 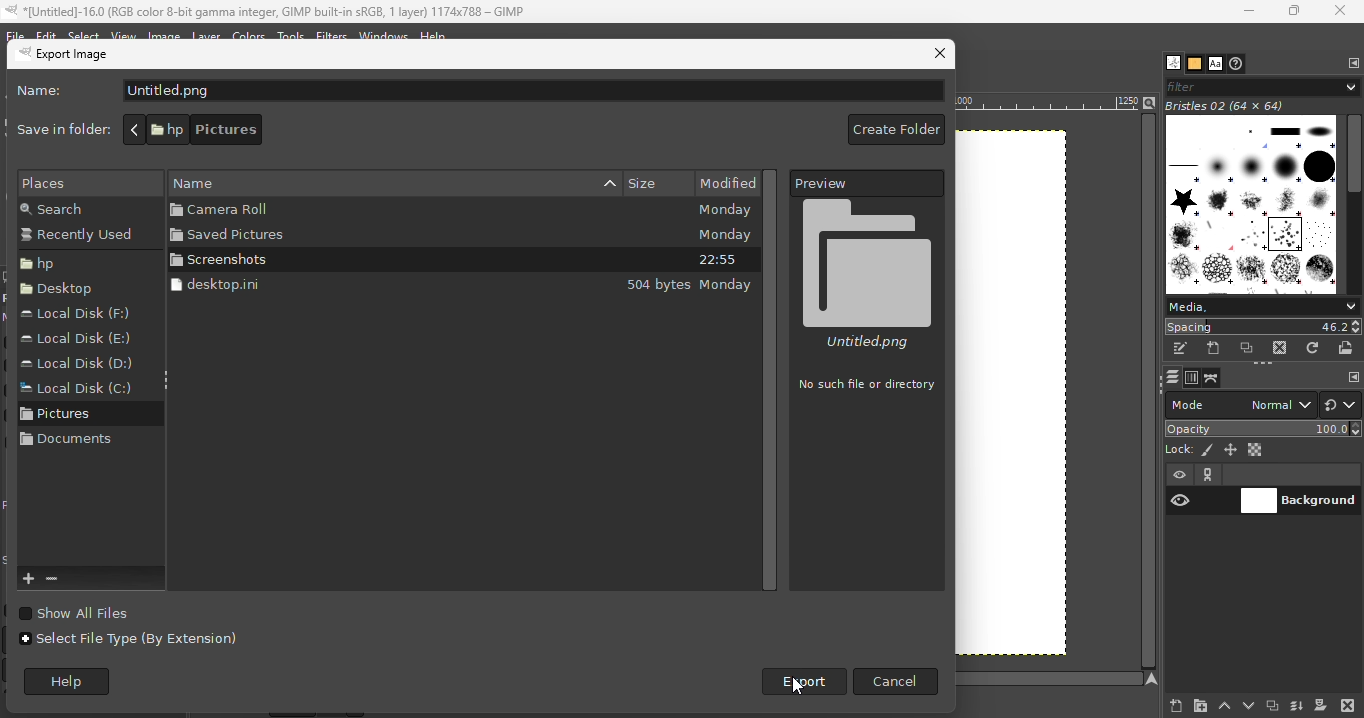 I want to click on ruler, so click(x=1046, y=105).